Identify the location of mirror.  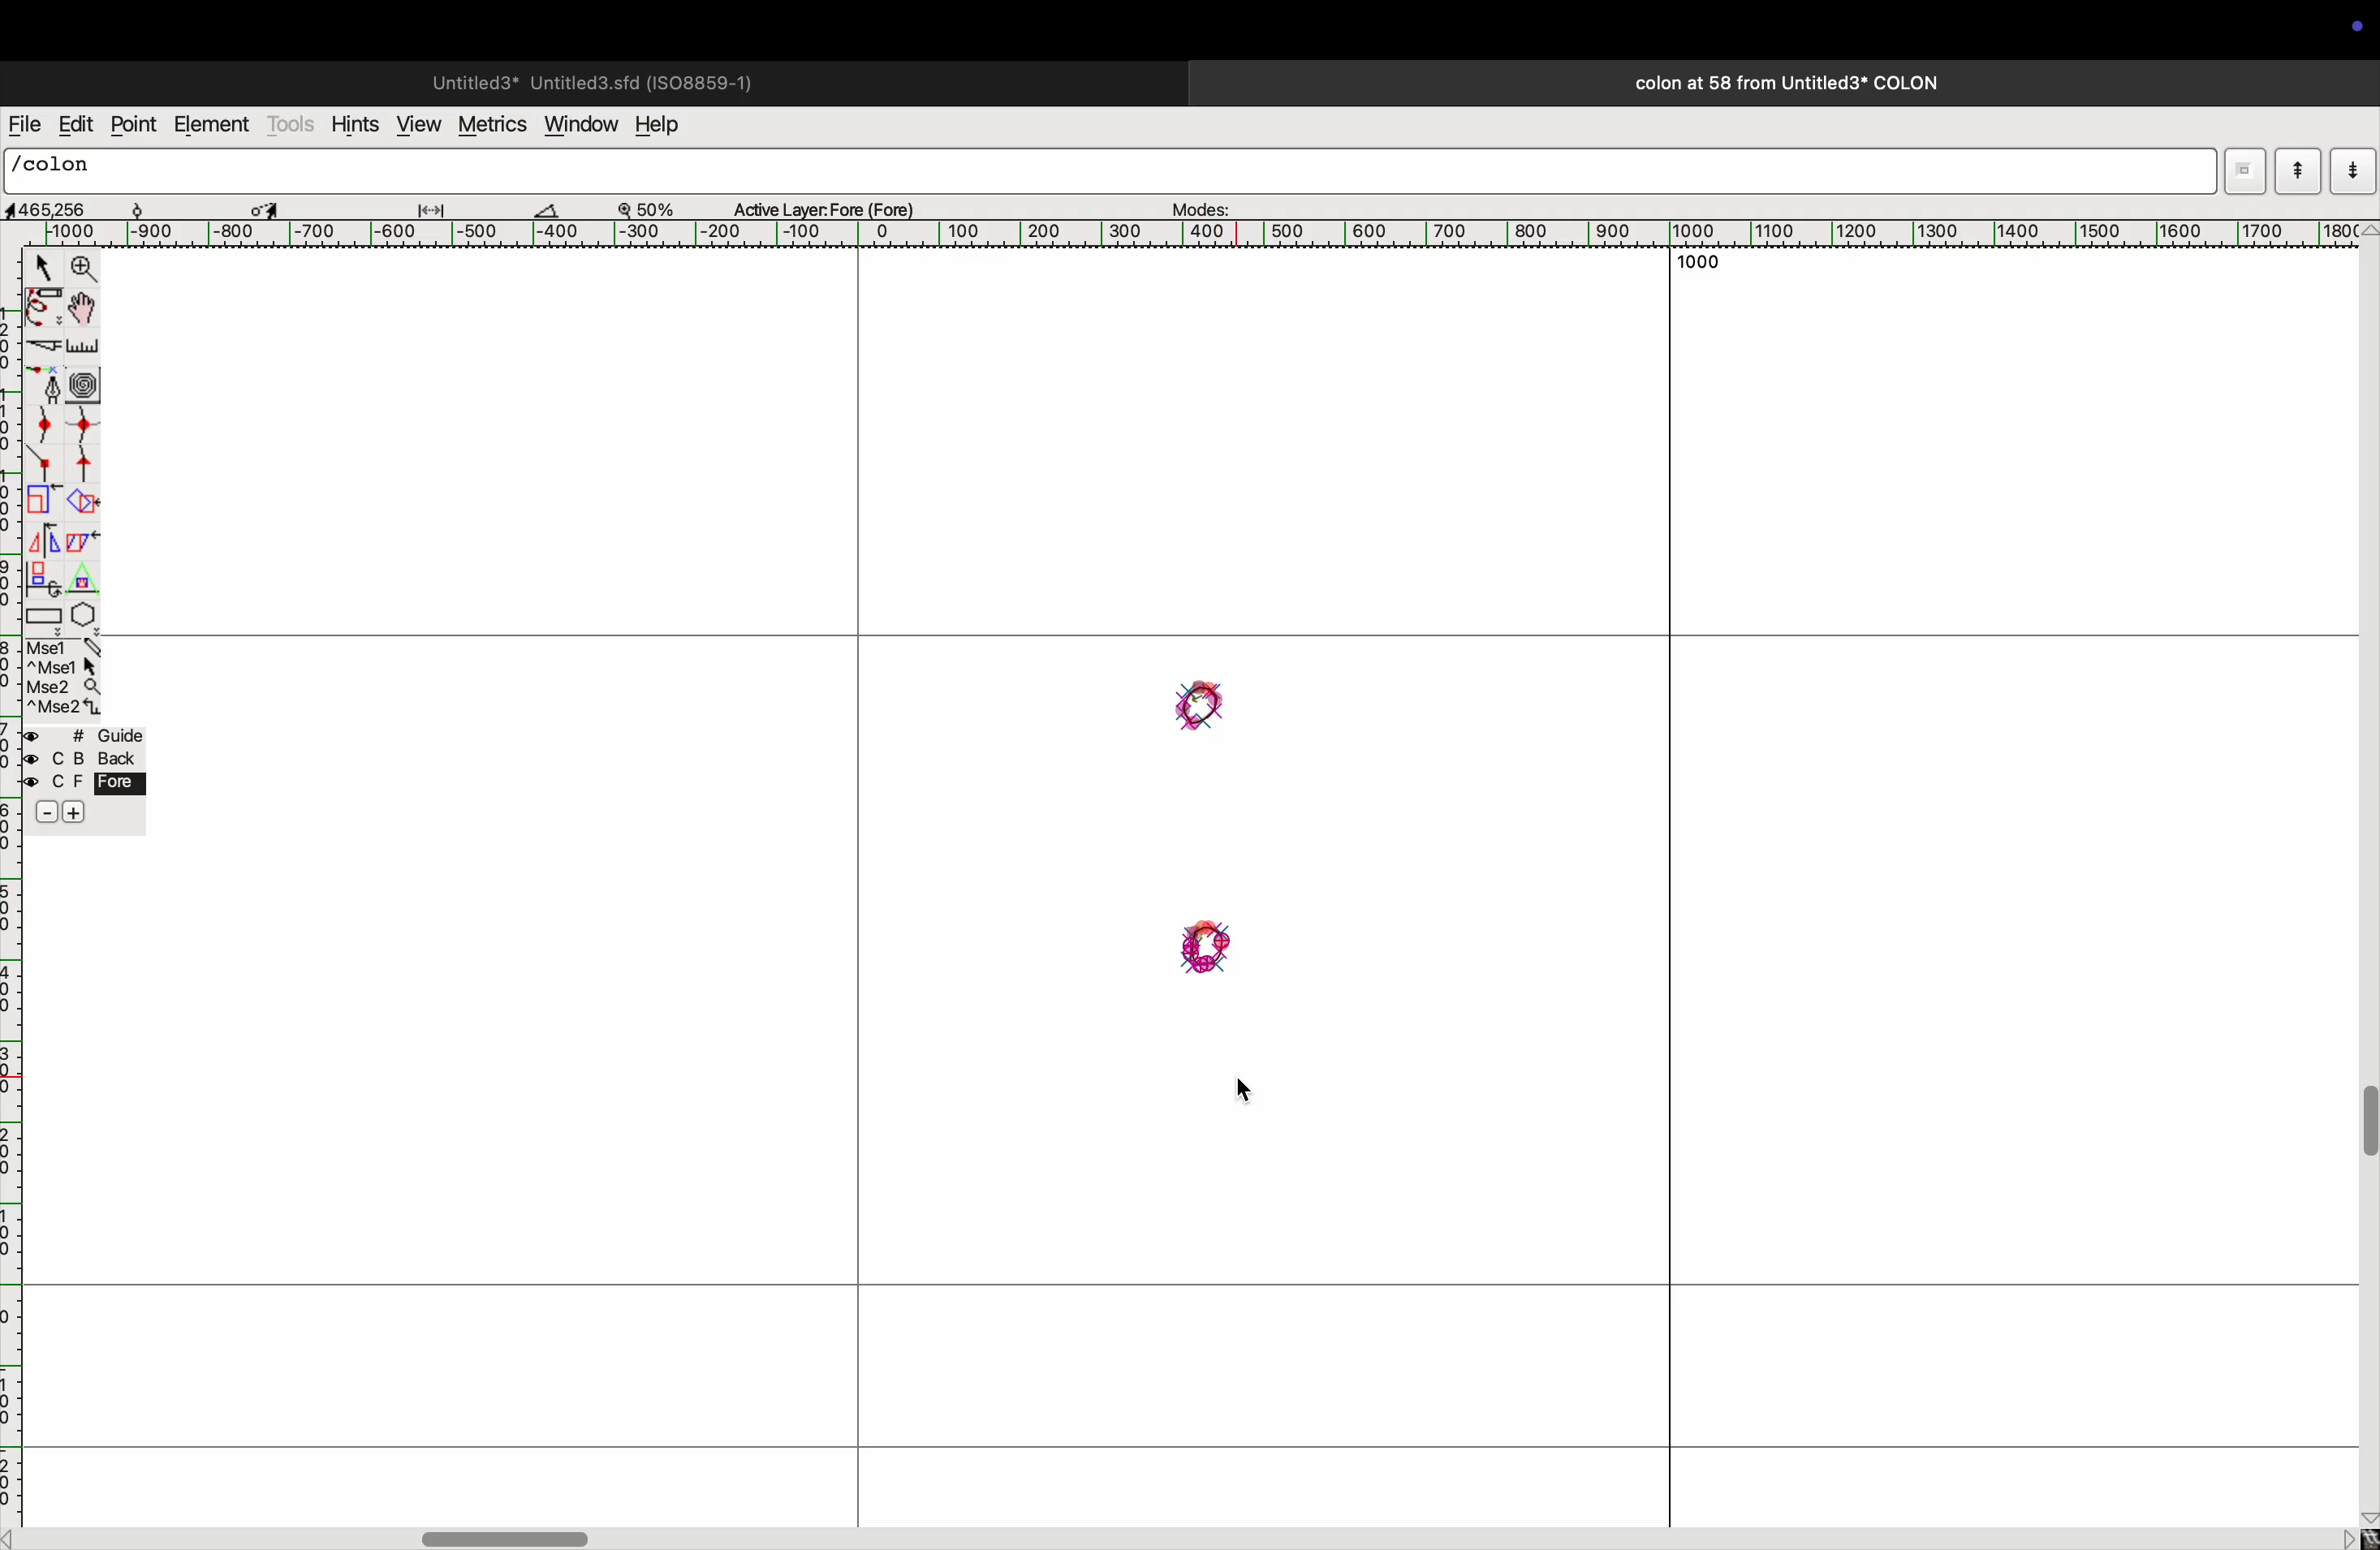
(48, 540).